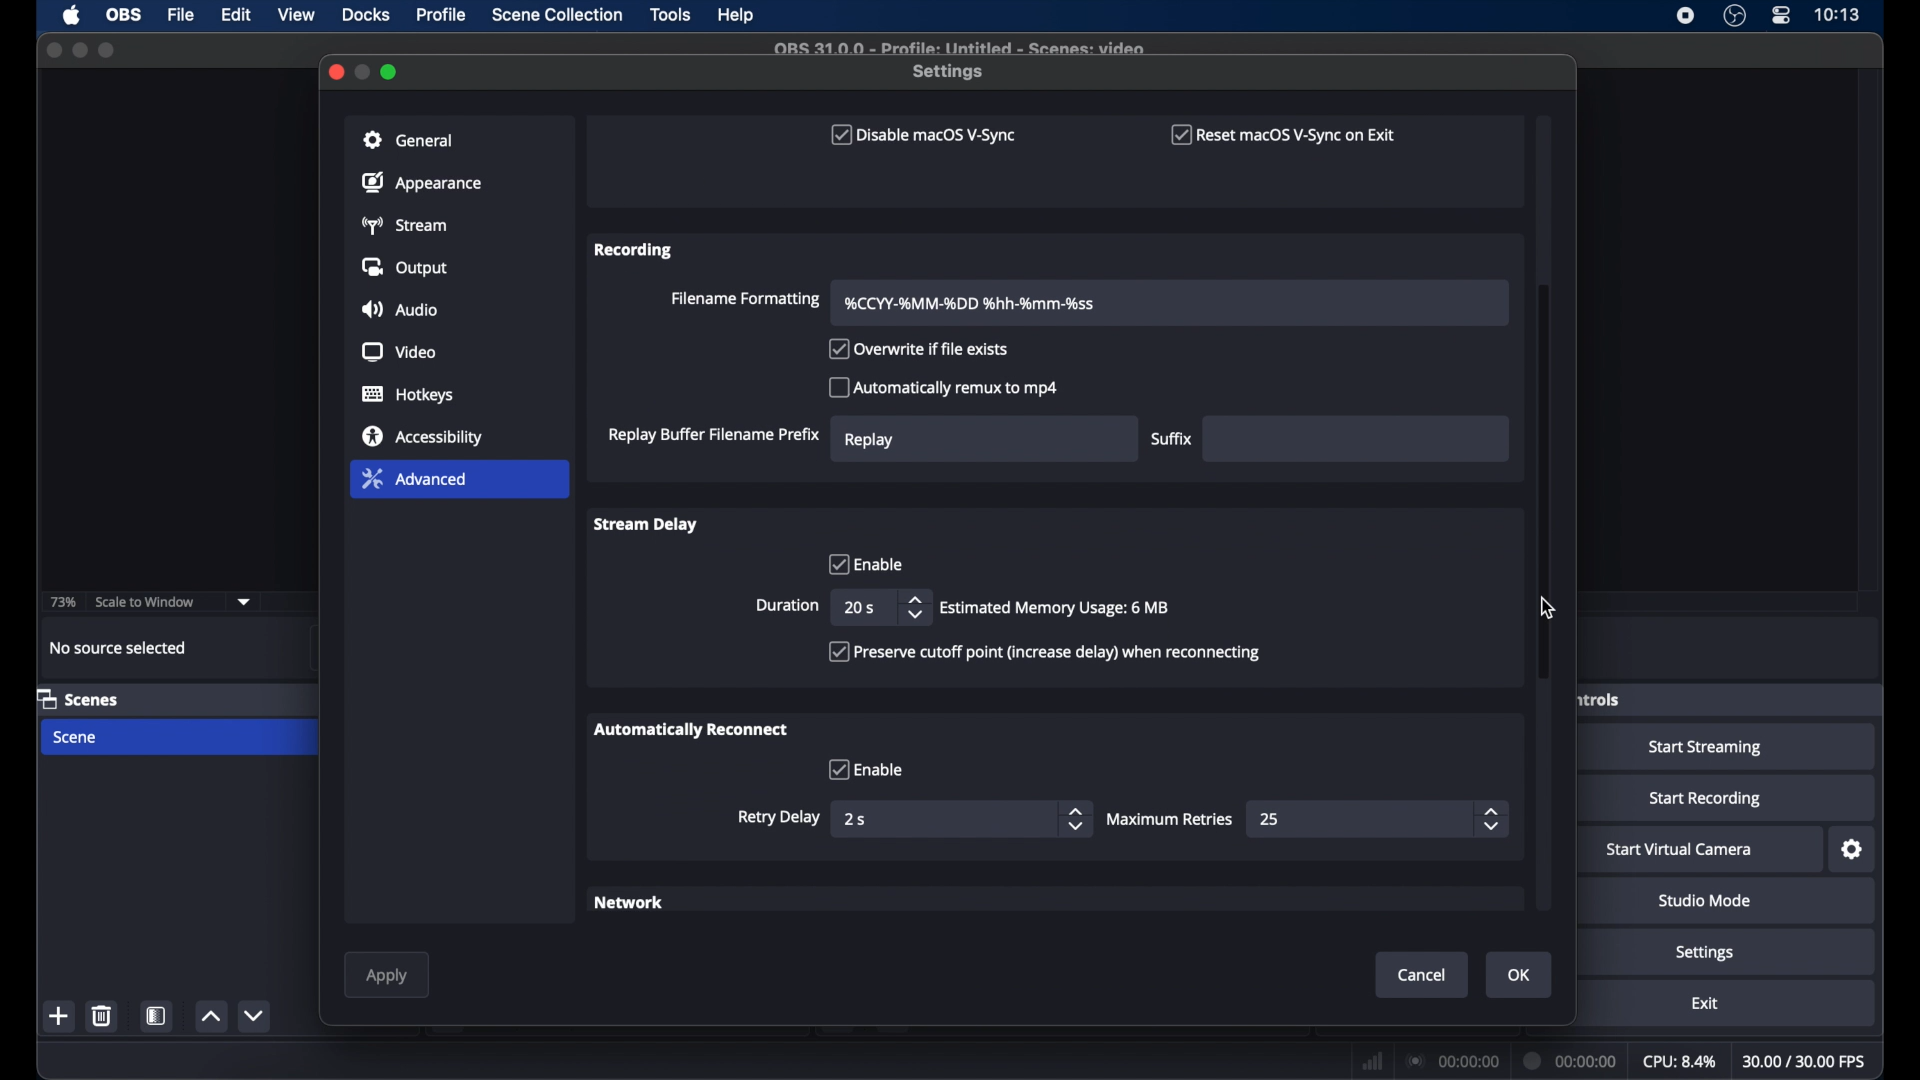  I want to click on connection, so click(1451, 1060).